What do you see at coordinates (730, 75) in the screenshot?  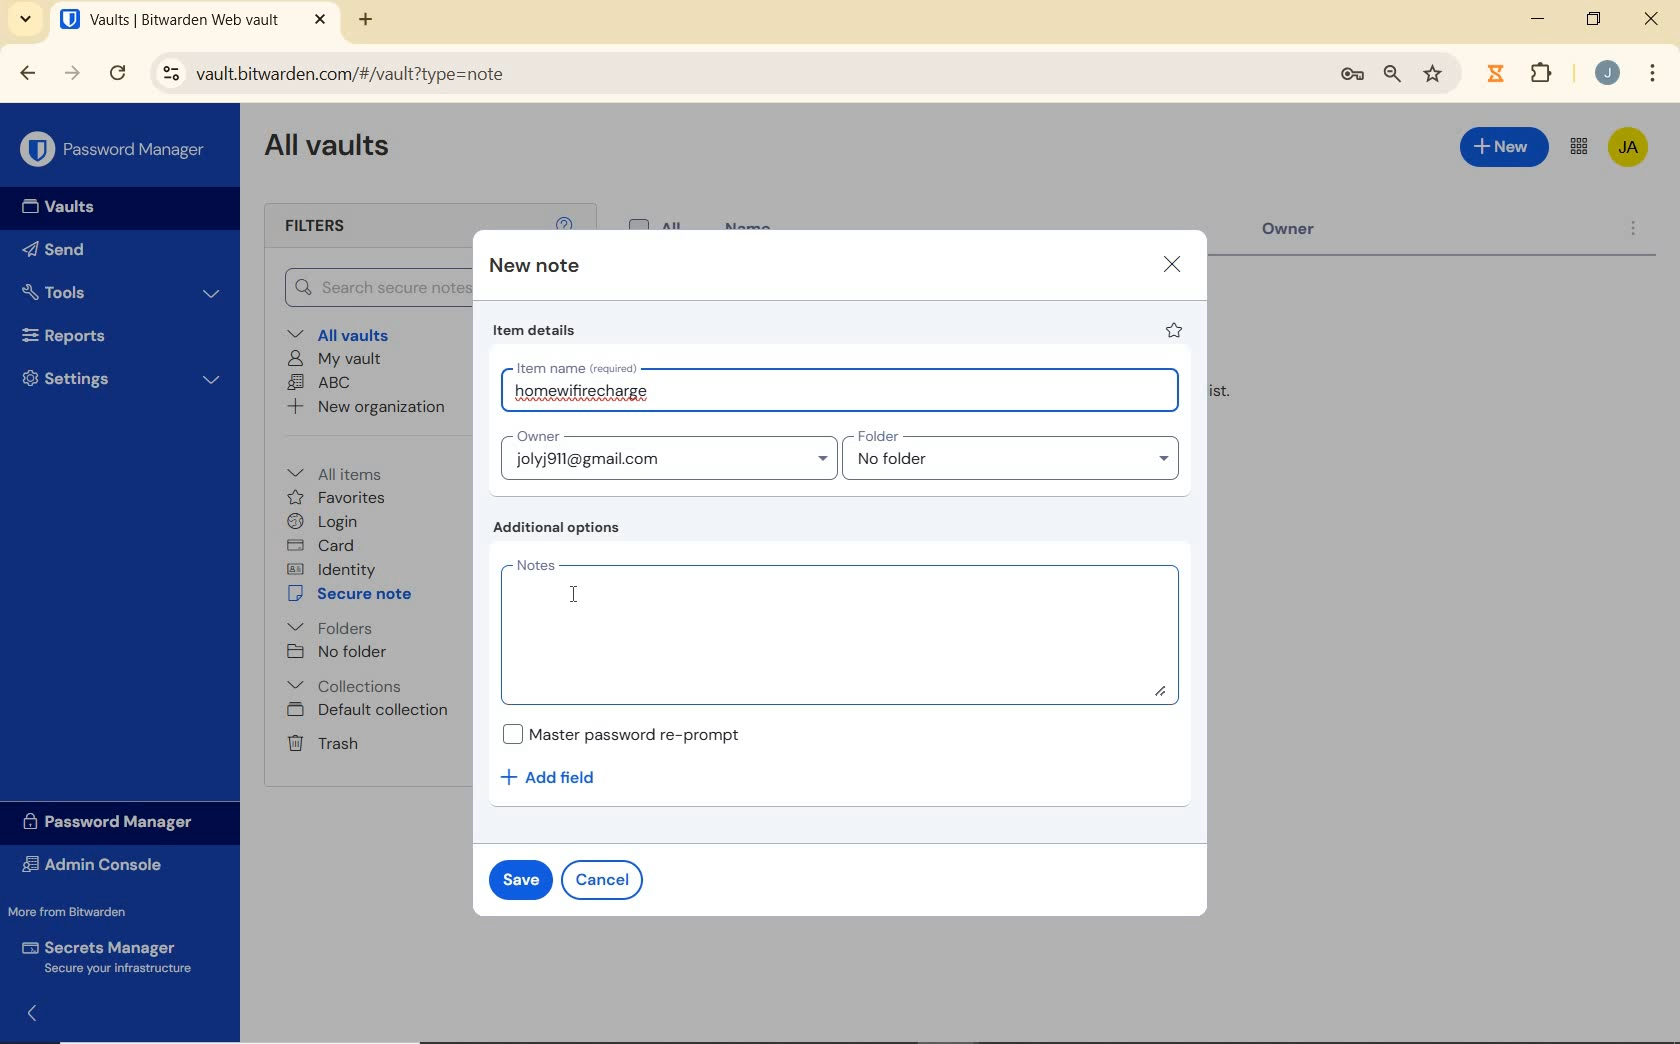 I see `address bar` at bounding box center [730, 75].